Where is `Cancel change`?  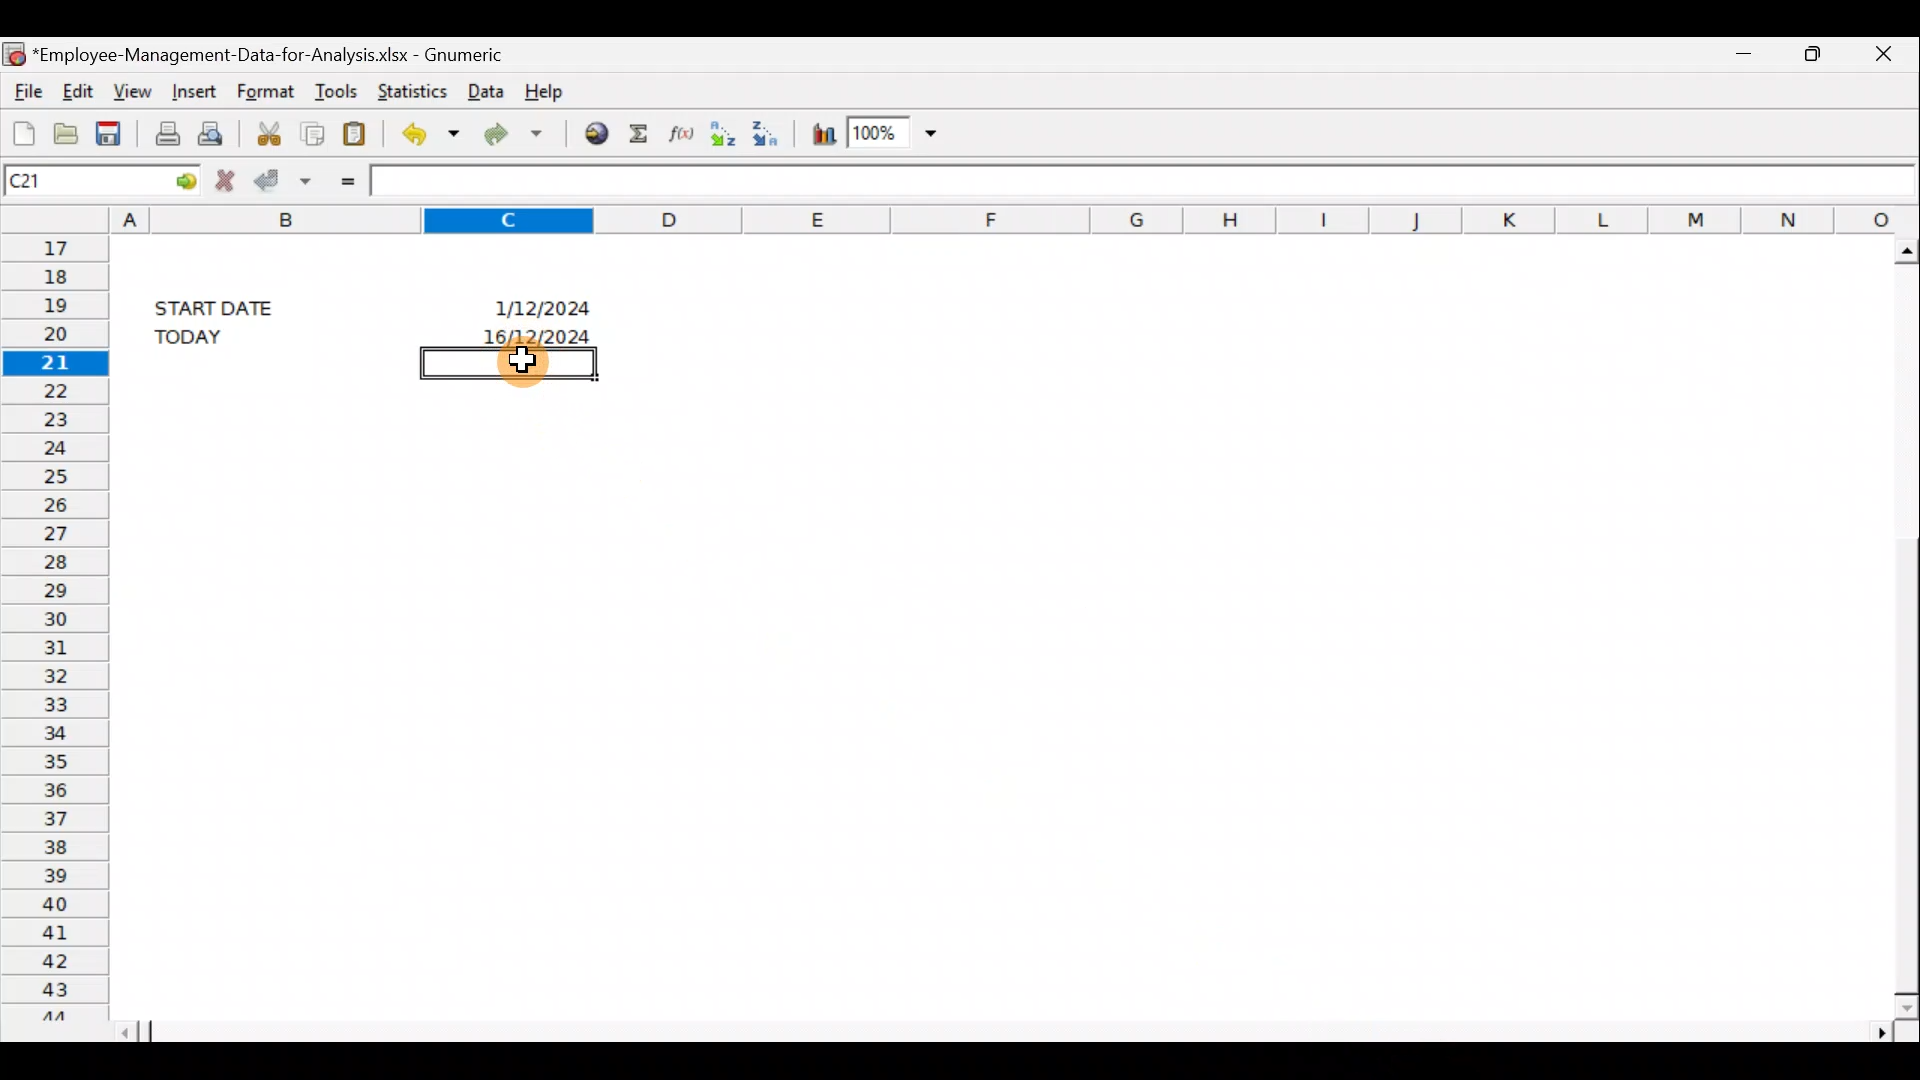
Cancel change is located at coordinates (223, 179).